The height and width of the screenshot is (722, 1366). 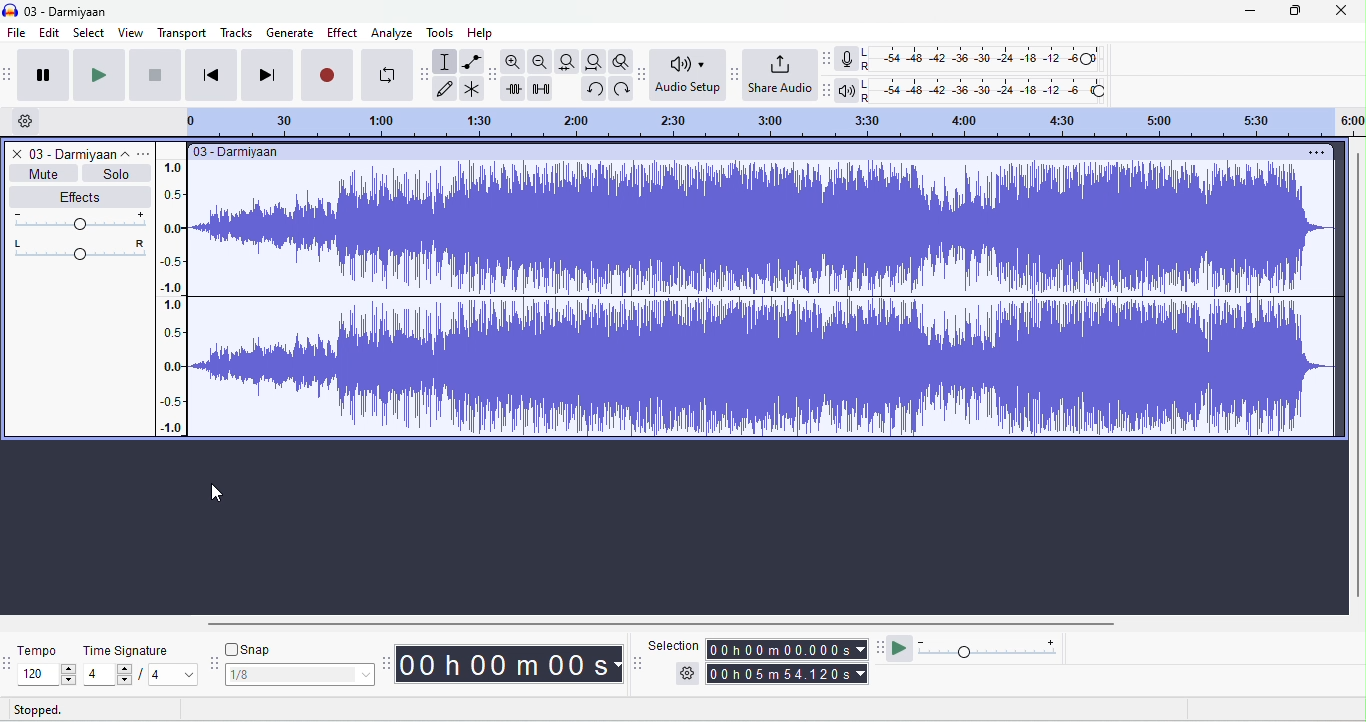 I want to click on timeline , so click(x=773, y=123).